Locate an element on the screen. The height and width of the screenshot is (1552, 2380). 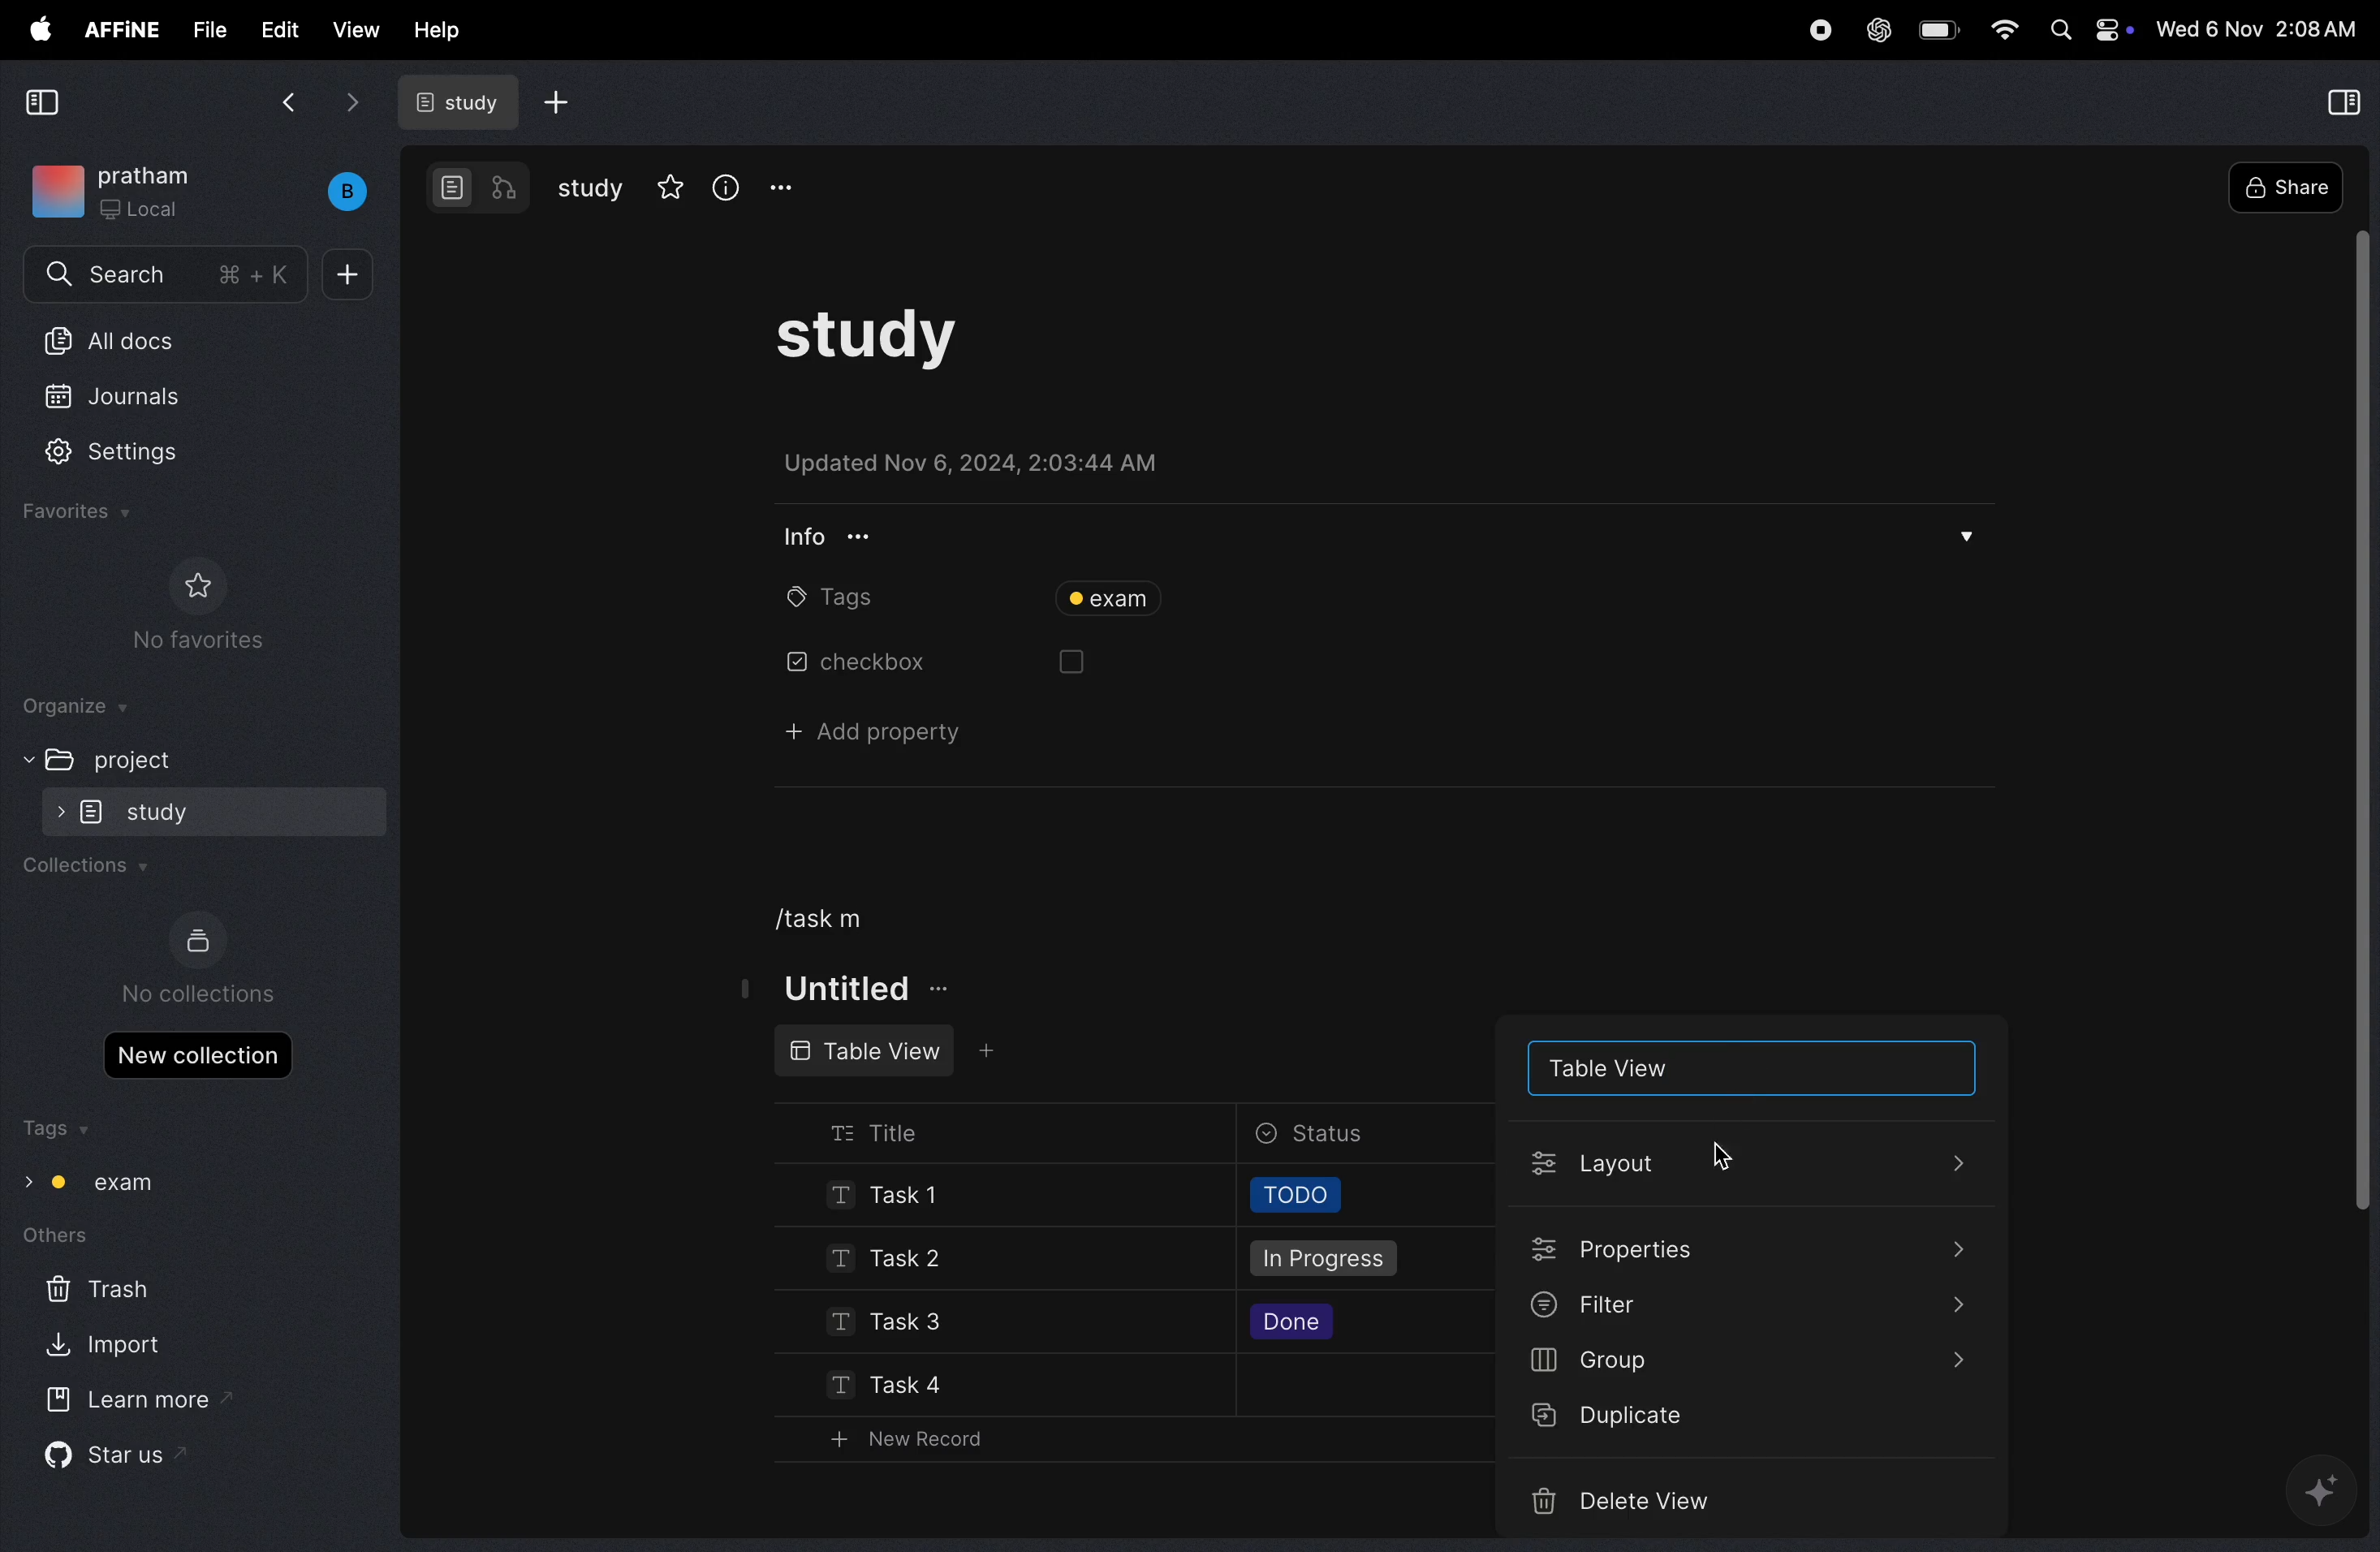
study doc is located at coordinates (466, 104).